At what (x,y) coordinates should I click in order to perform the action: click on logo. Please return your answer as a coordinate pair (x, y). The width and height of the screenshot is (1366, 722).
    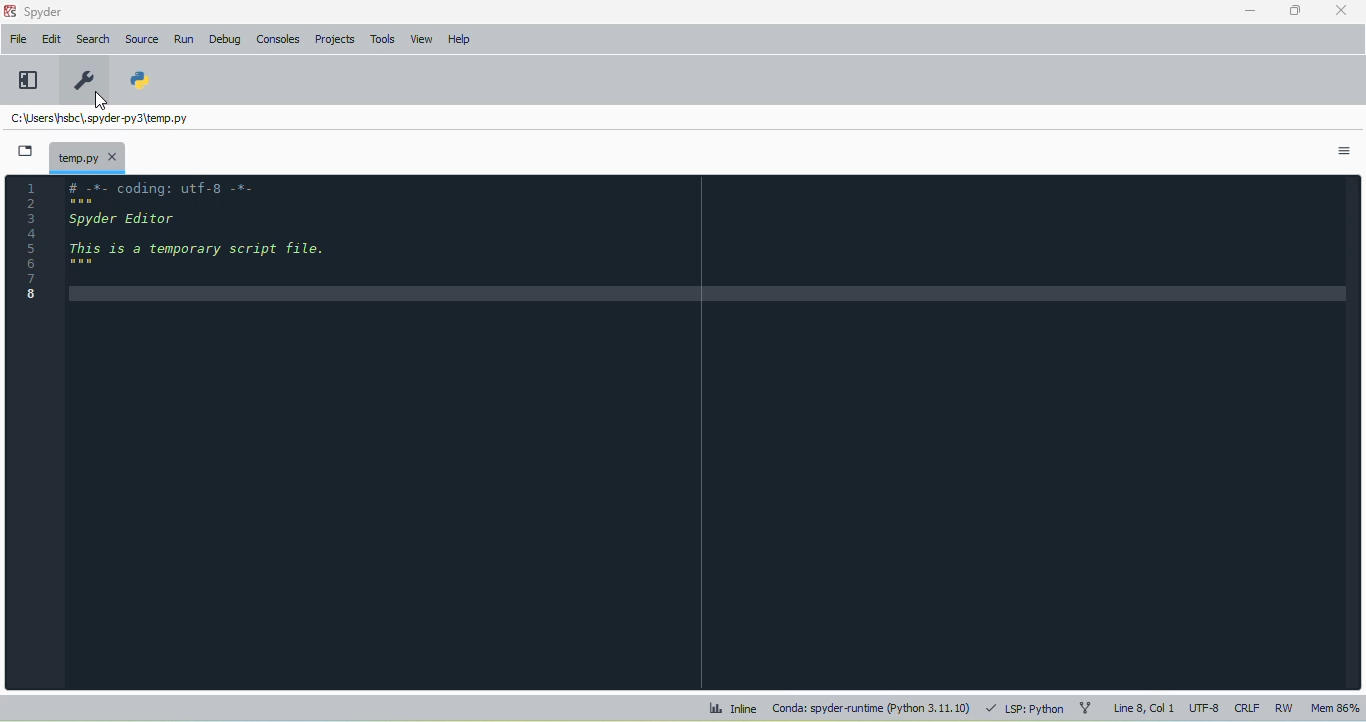
    Looking at the image, I should click on (9, 11).